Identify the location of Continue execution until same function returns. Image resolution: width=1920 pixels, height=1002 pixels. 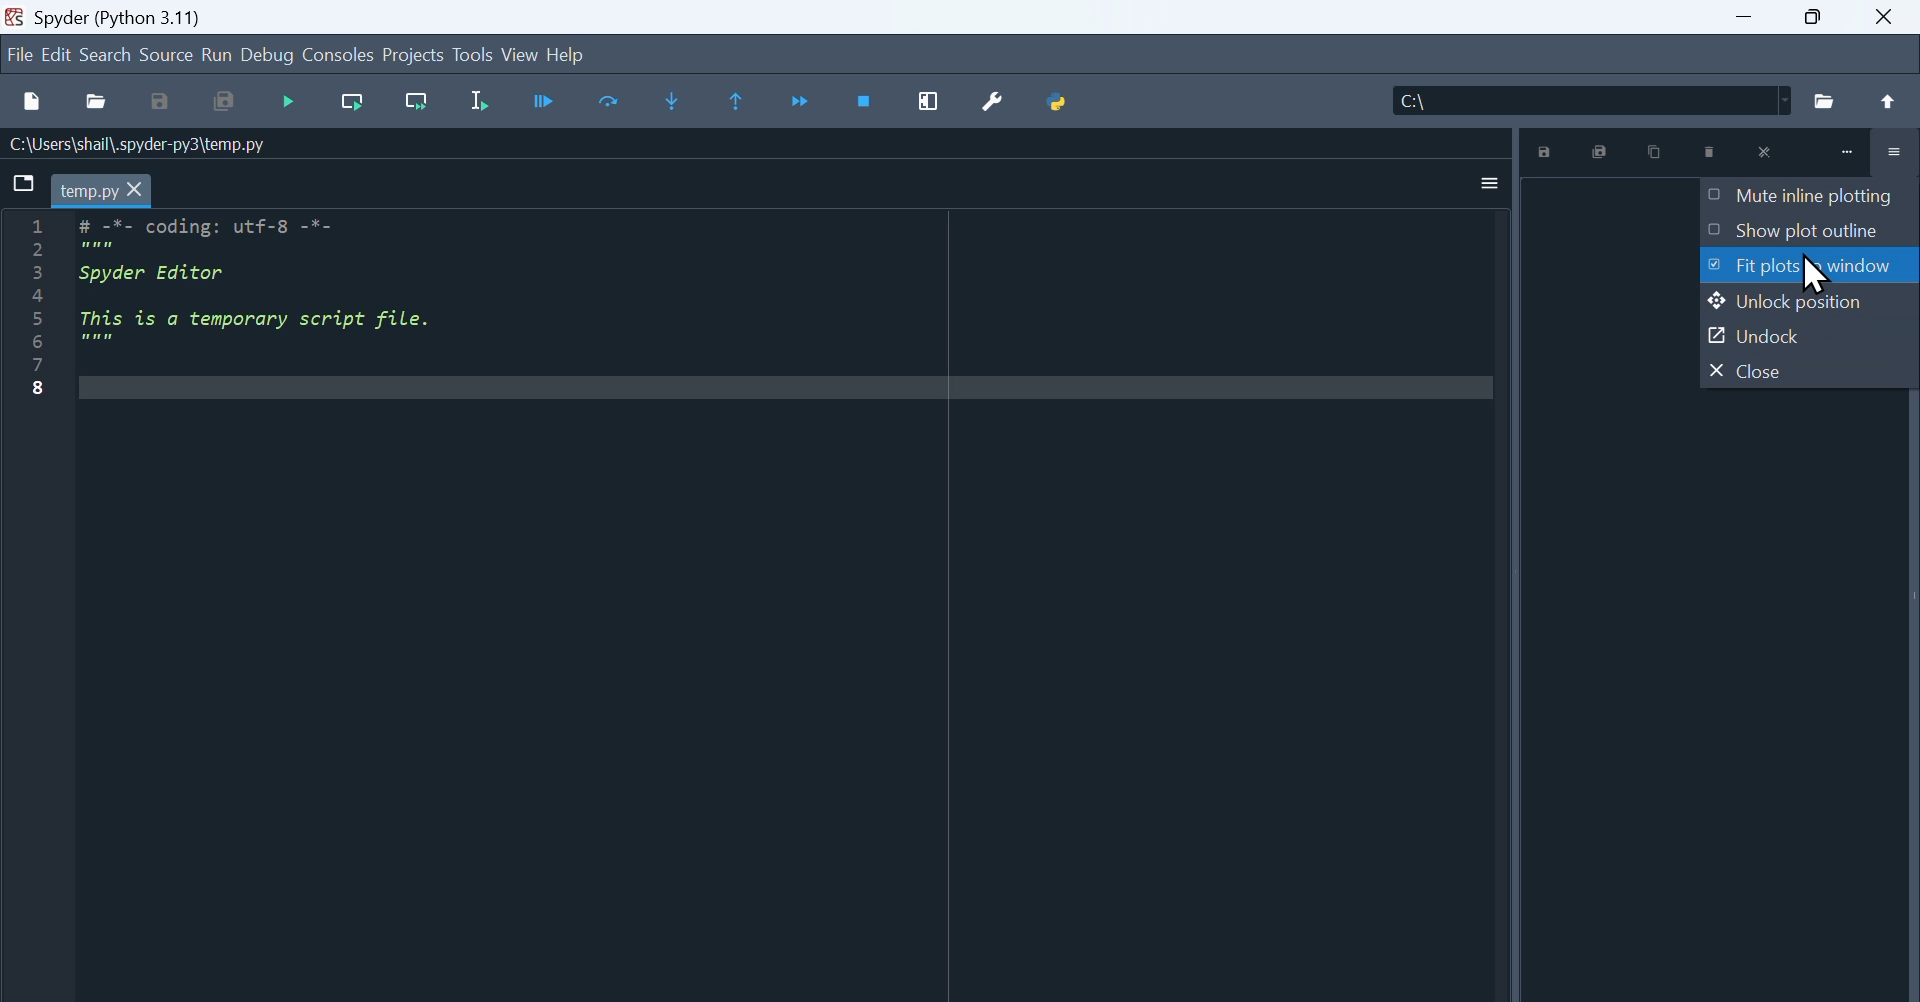
(803, 100).